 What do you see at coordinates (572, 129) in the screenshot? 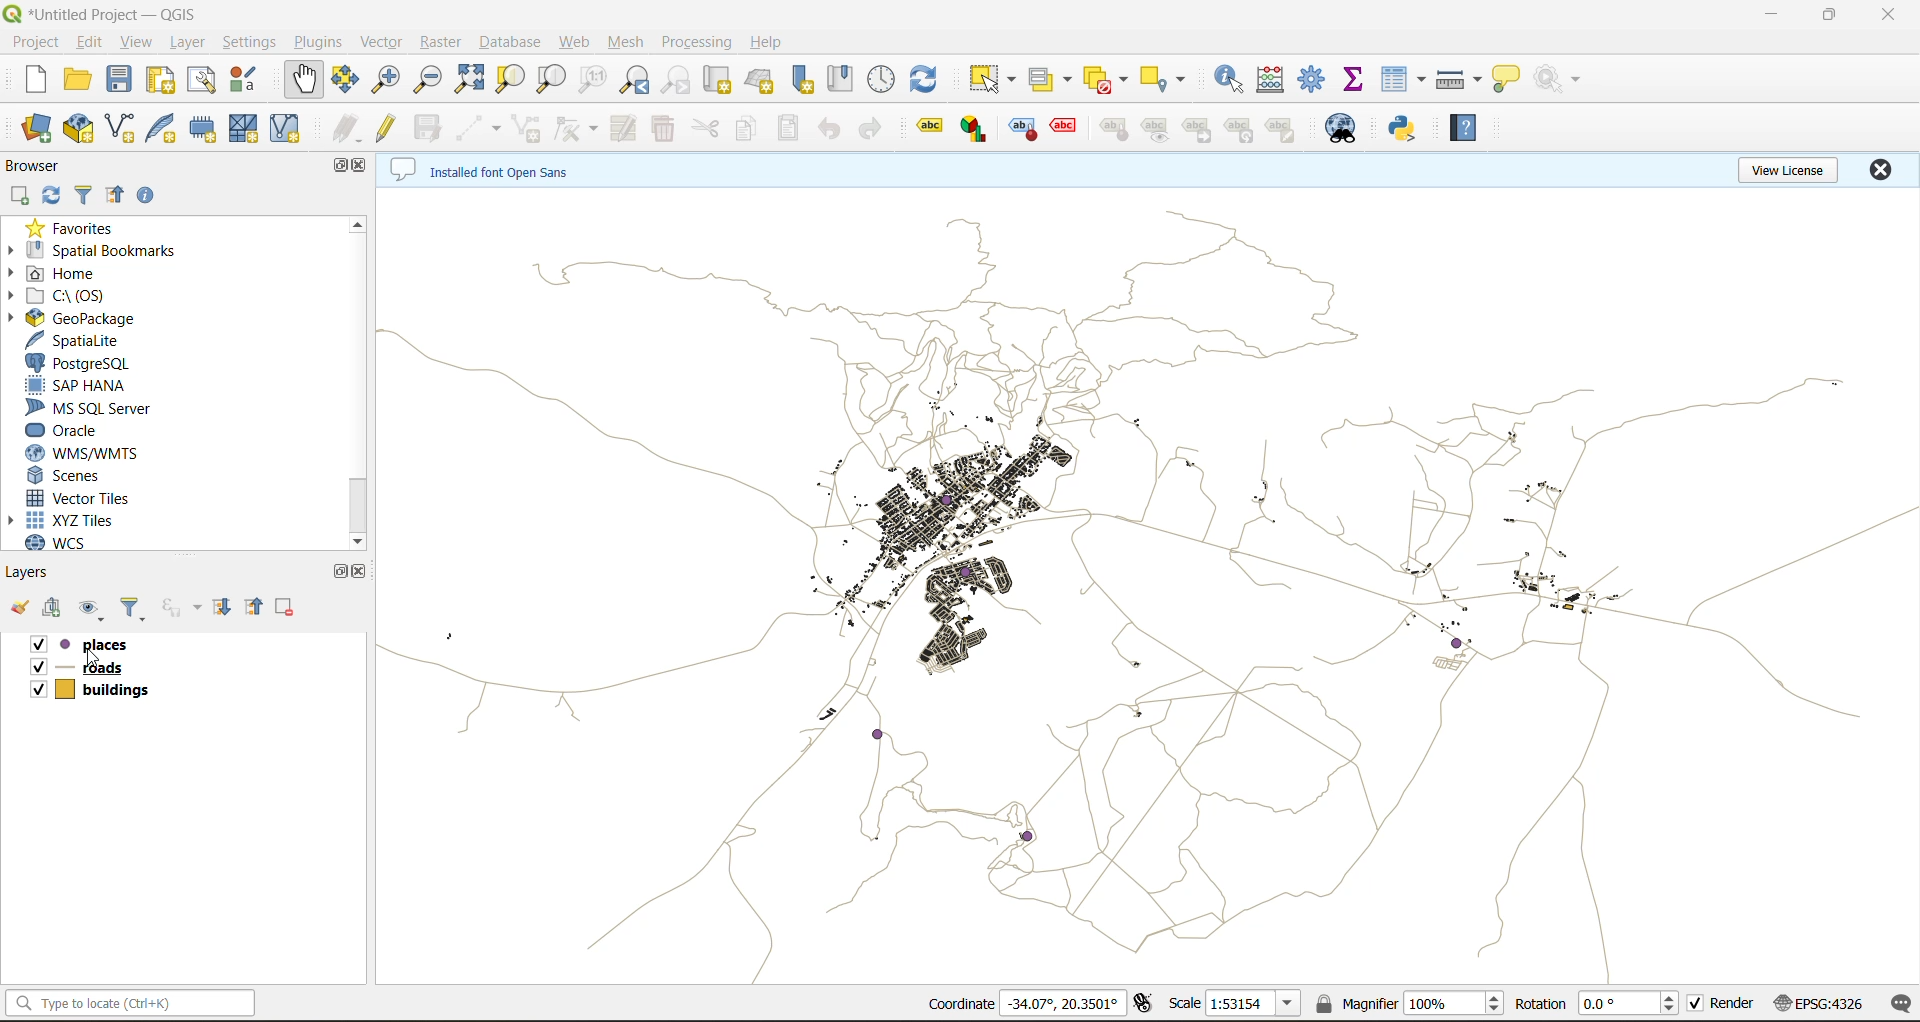
I see `draw` at bounding box center [572, 129].